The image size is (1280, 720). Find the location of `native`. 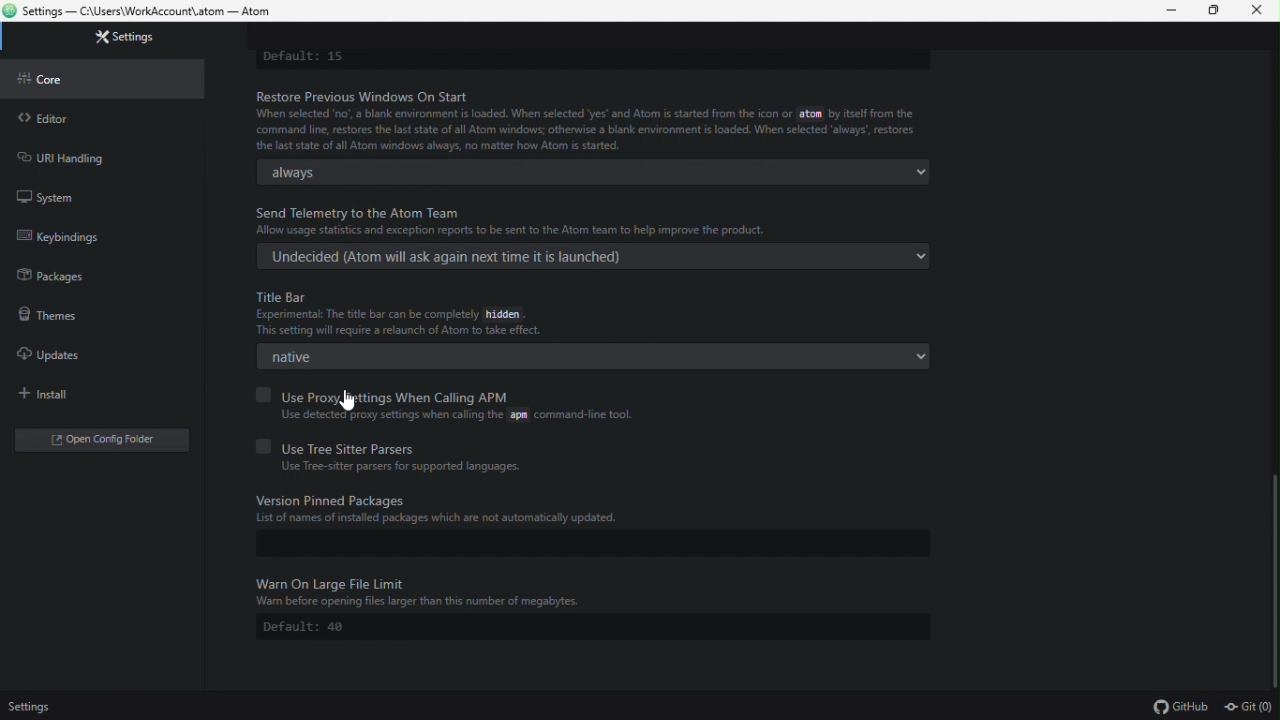

native is located at coordinates (599, 358).